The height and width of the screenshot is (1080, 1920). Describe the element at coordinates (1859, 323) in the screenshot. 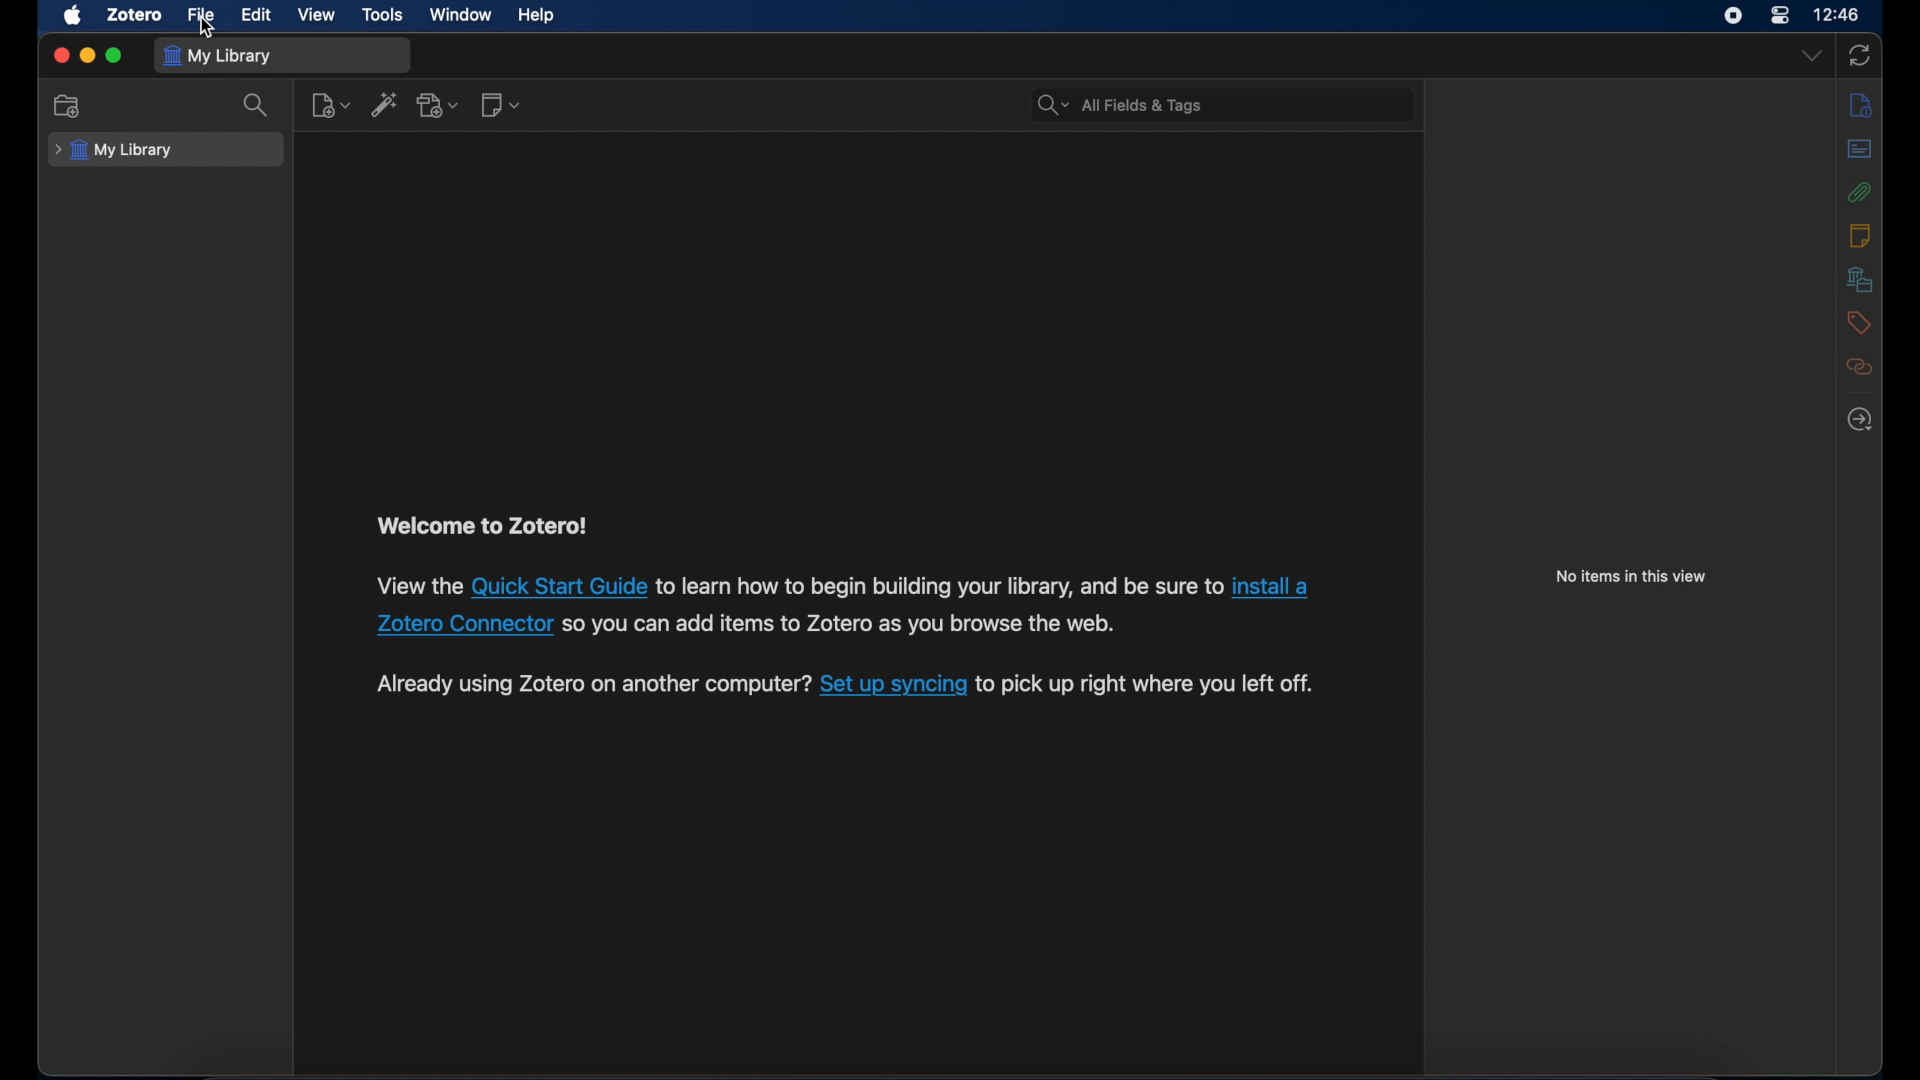

I see `tags` at that location.